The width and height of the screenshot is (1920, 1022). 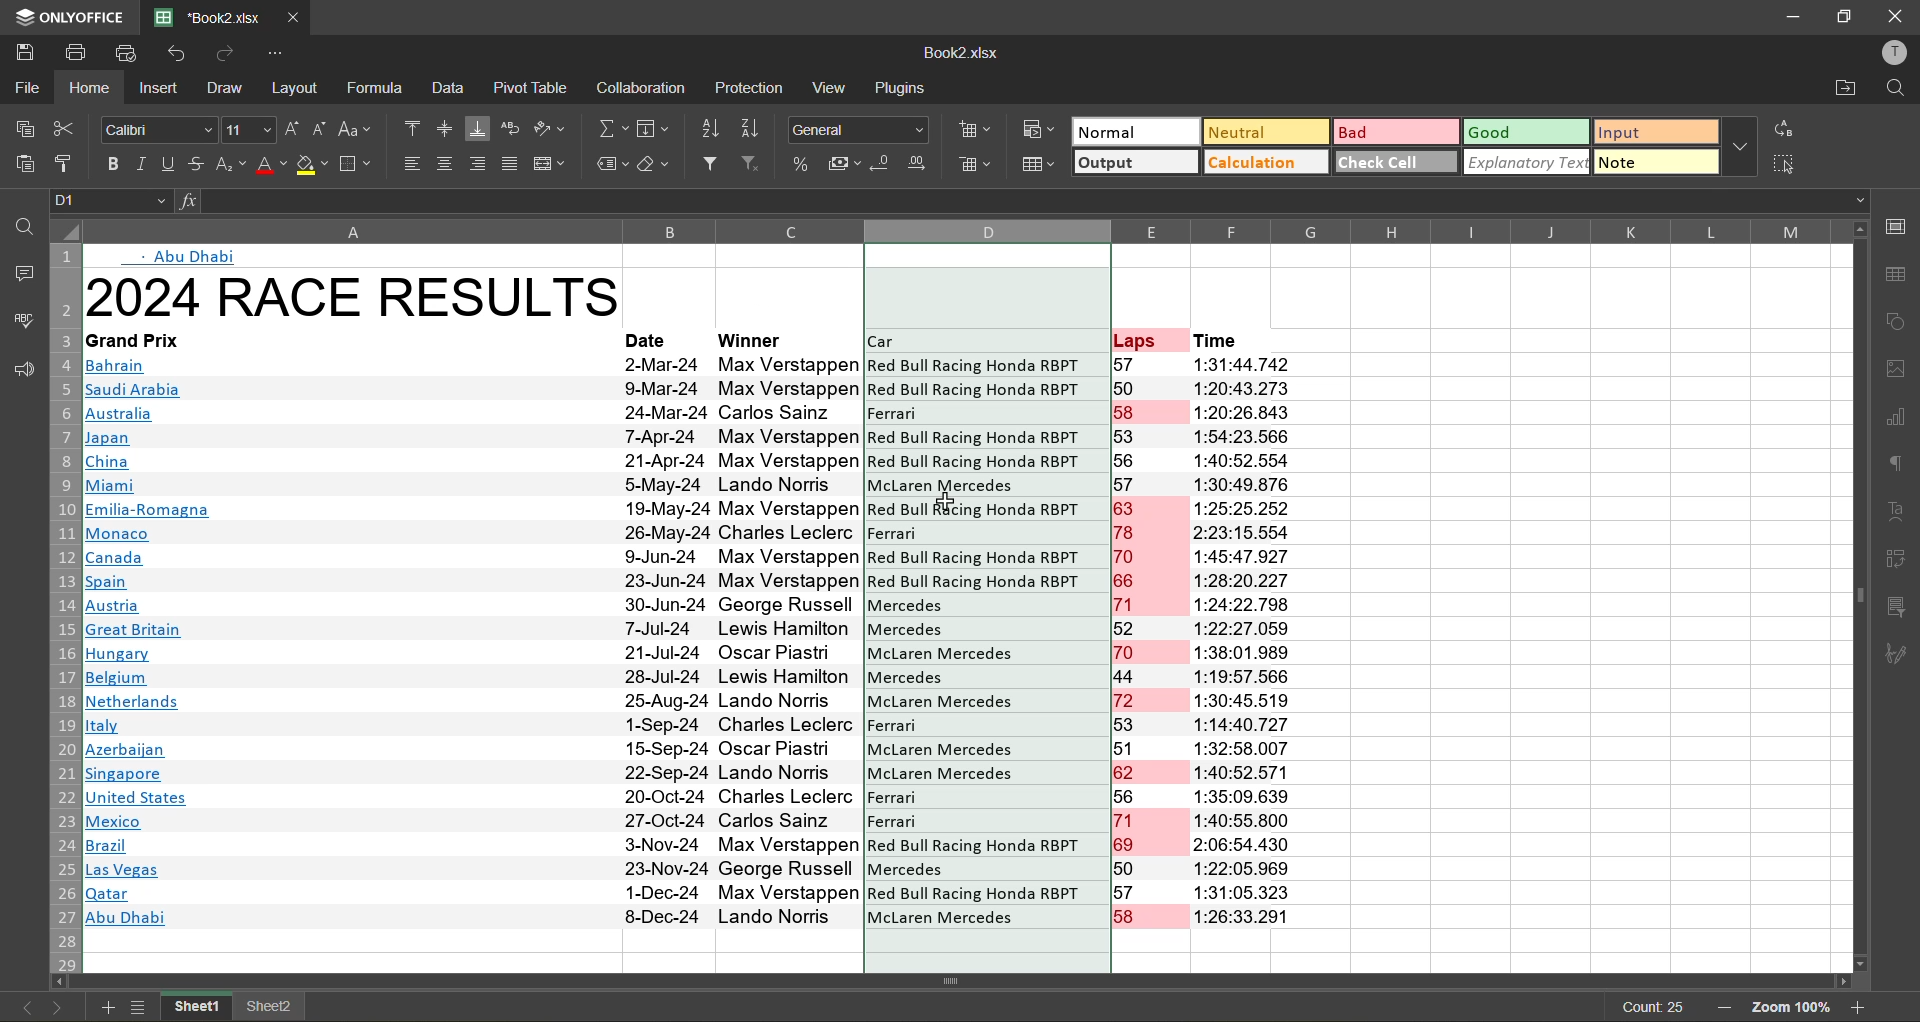 I want to click on next, so click(x=54, y=1008).